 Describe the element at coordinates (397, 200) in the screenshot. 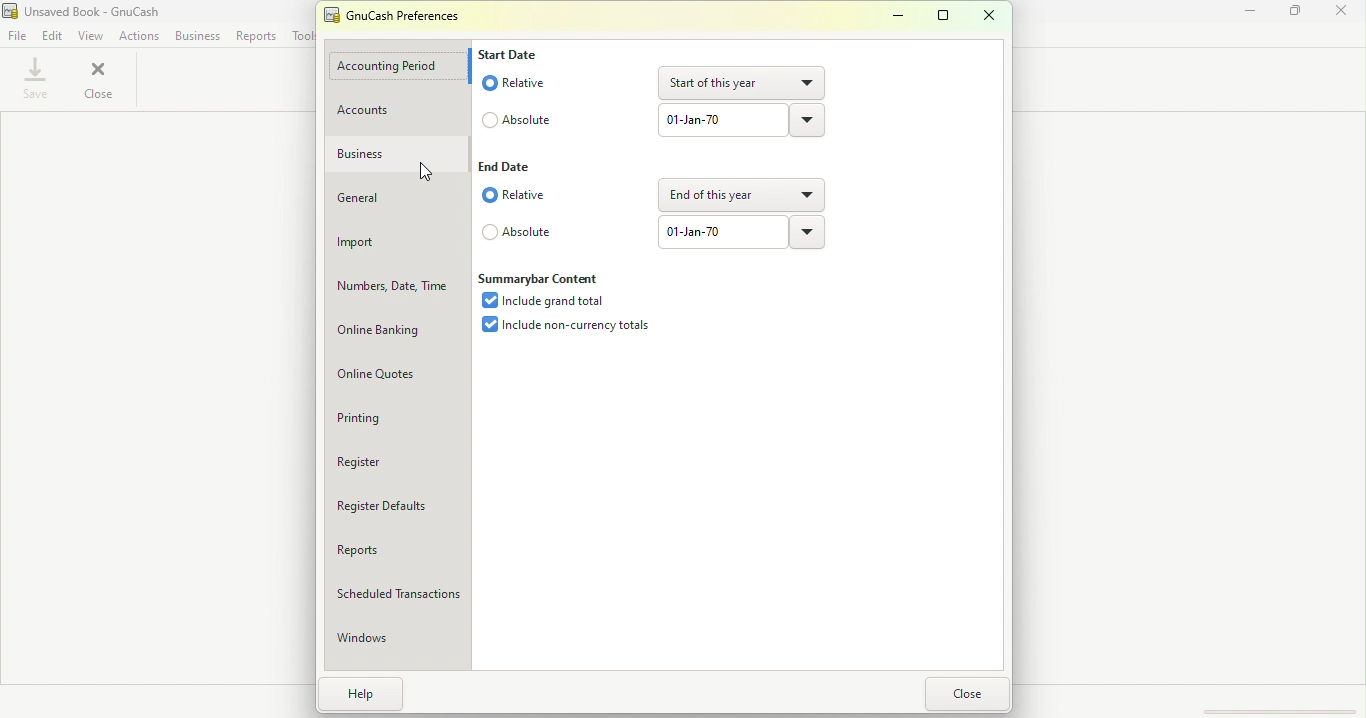

I see `General` at that location.